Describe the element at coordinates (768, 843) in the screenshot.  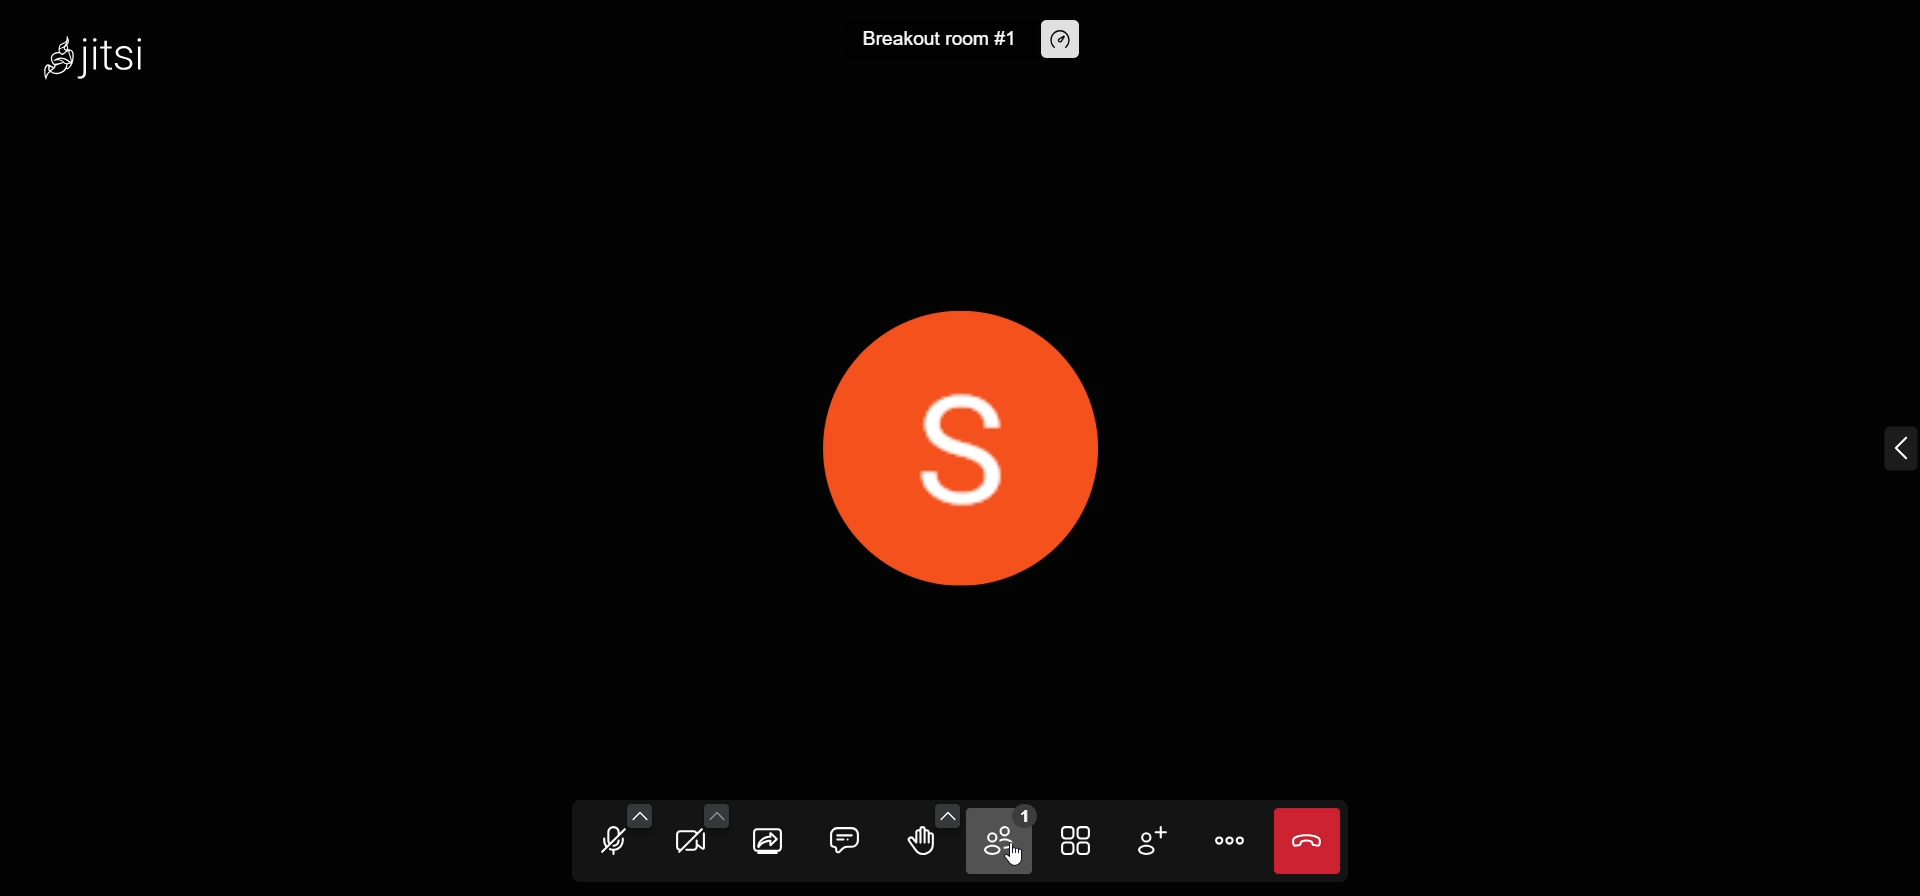
I see `share screen` at that location.